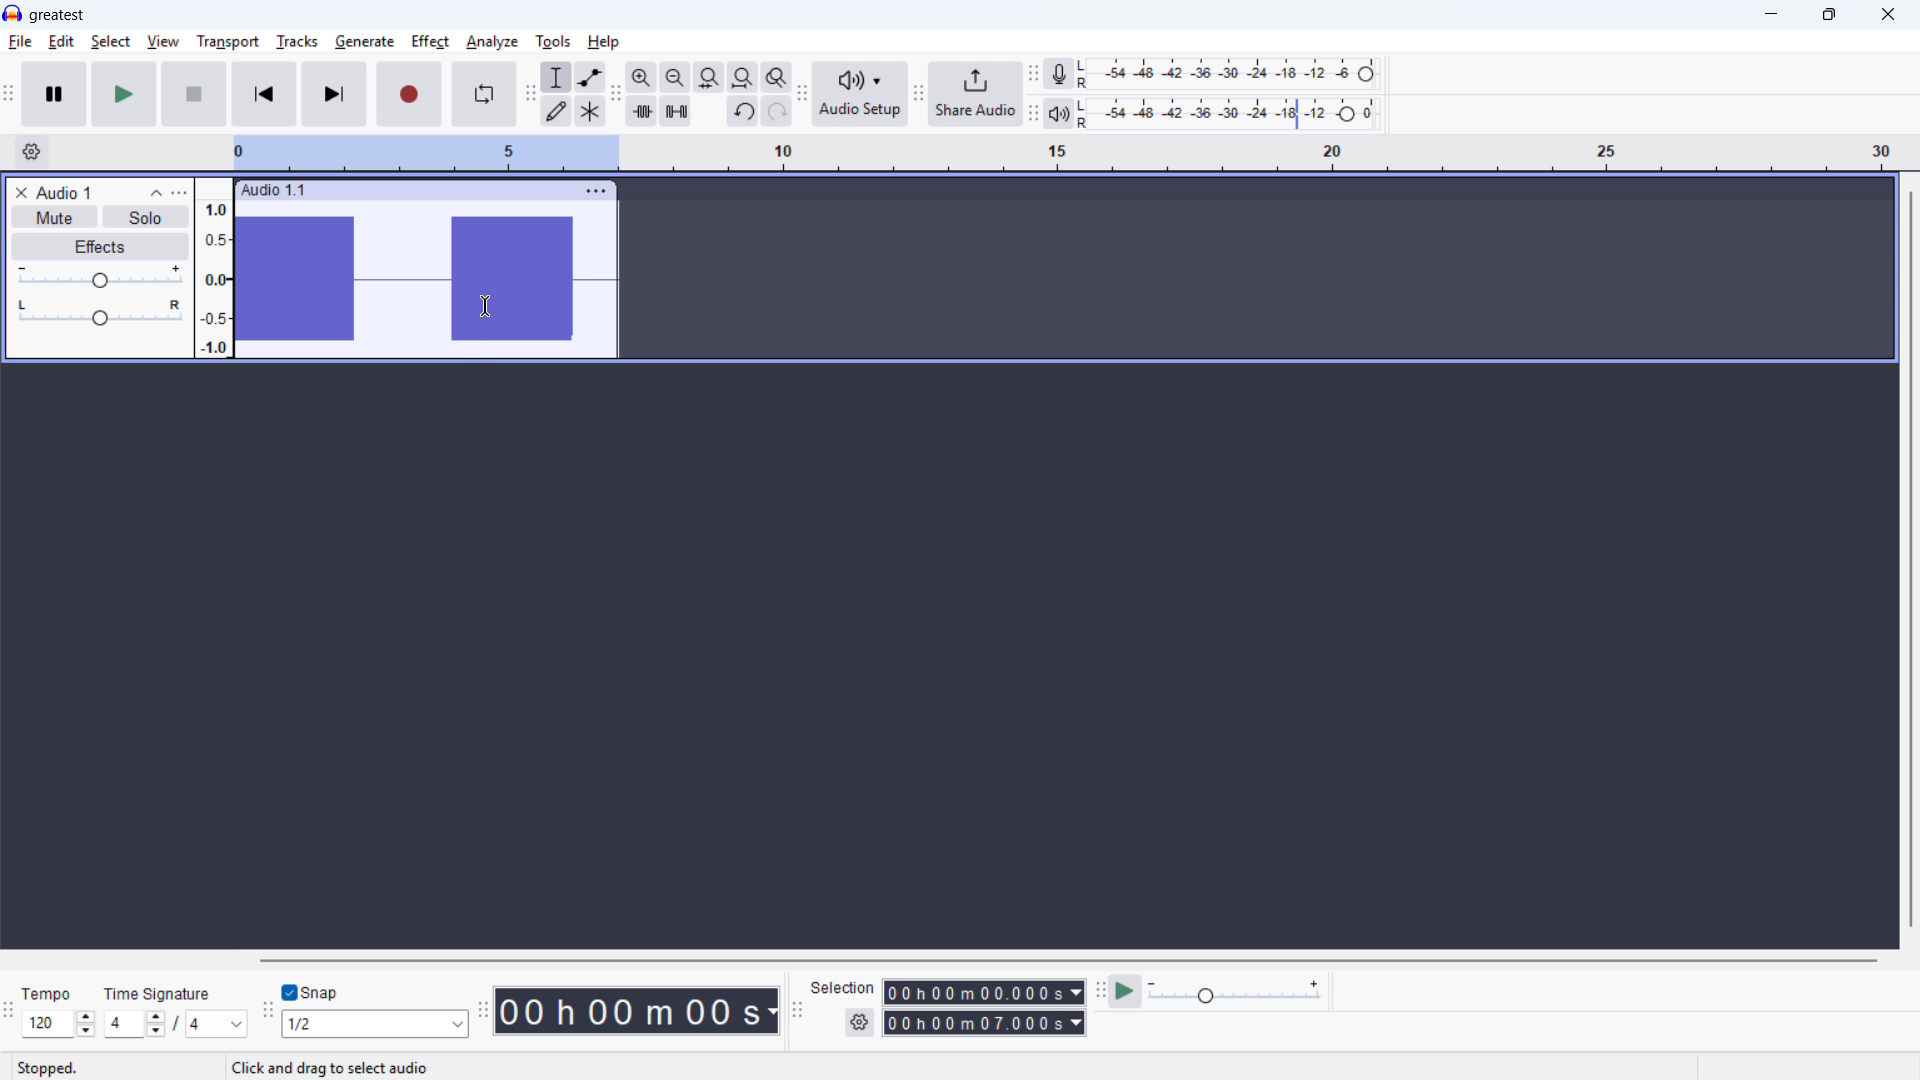 Image resolution: width=1920 pixels, height=1080 pixels. I want to click on Fit selection to width , so click(709, 78).